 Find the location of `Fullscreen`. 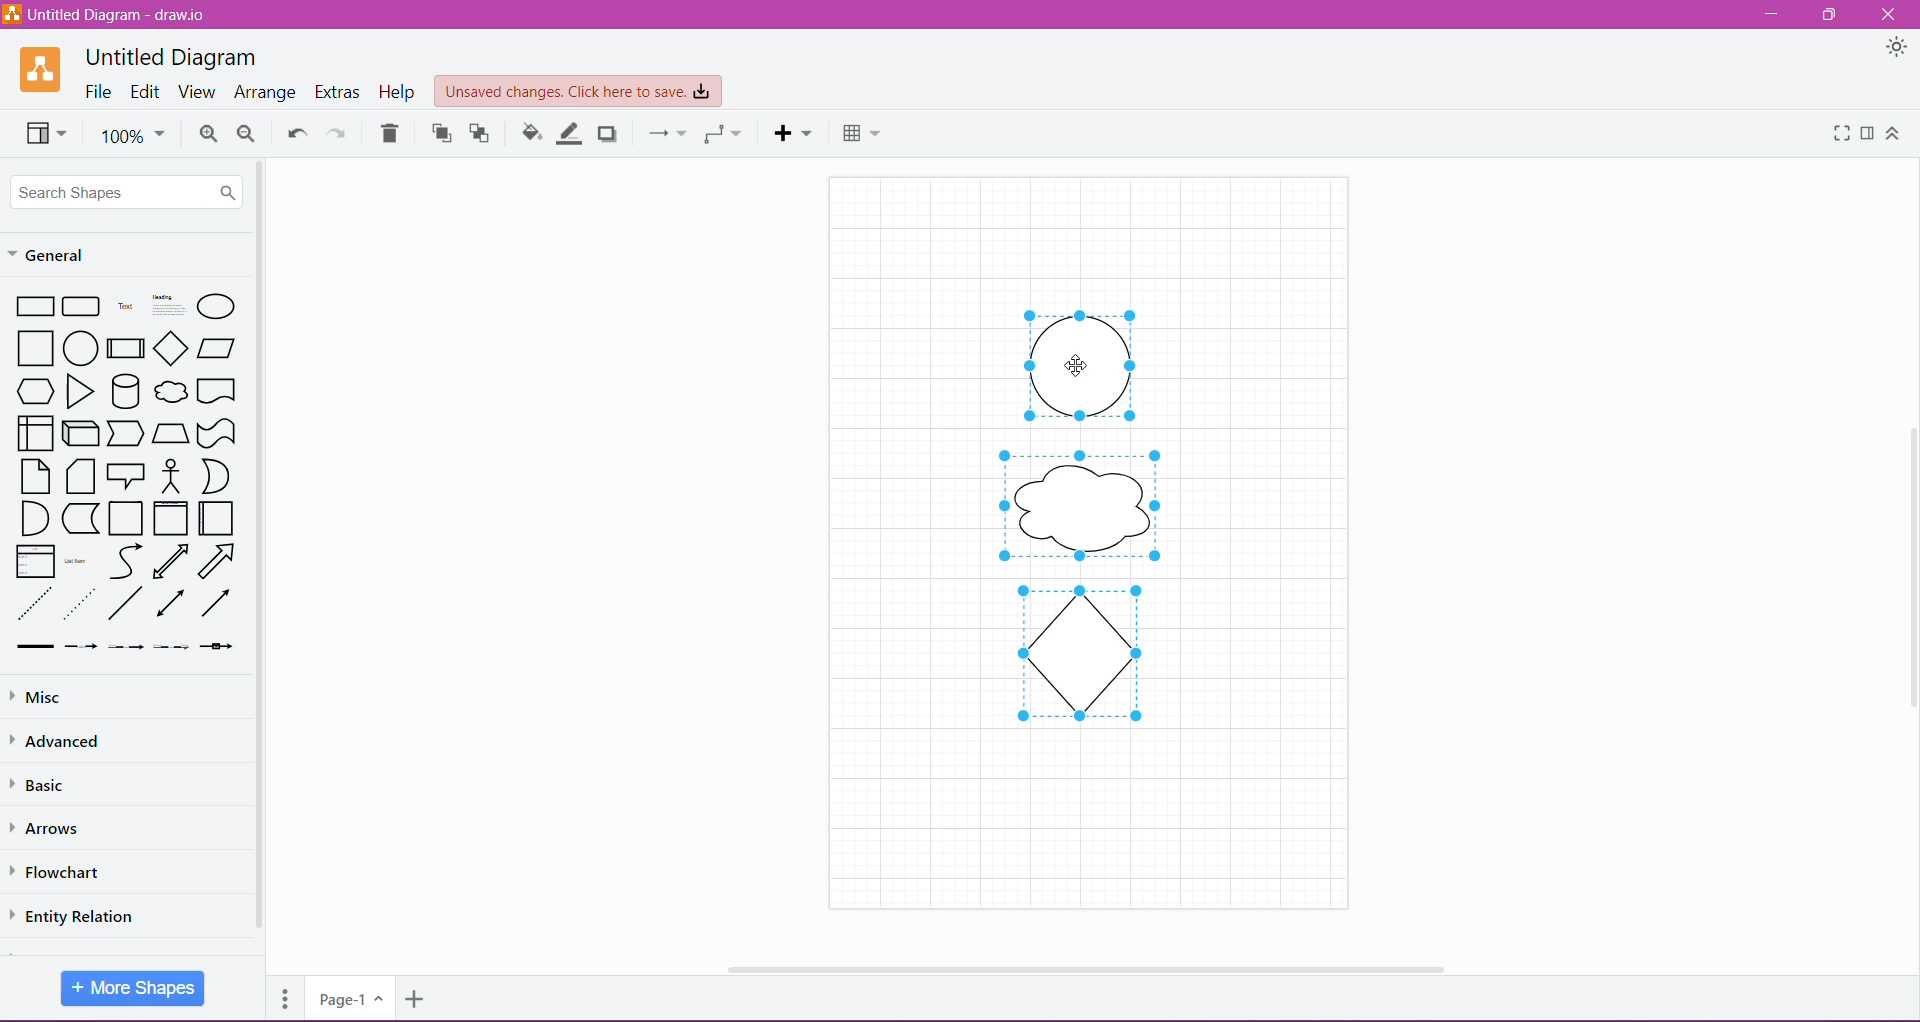

Fullscreen is located at coordinates (1838, 133).